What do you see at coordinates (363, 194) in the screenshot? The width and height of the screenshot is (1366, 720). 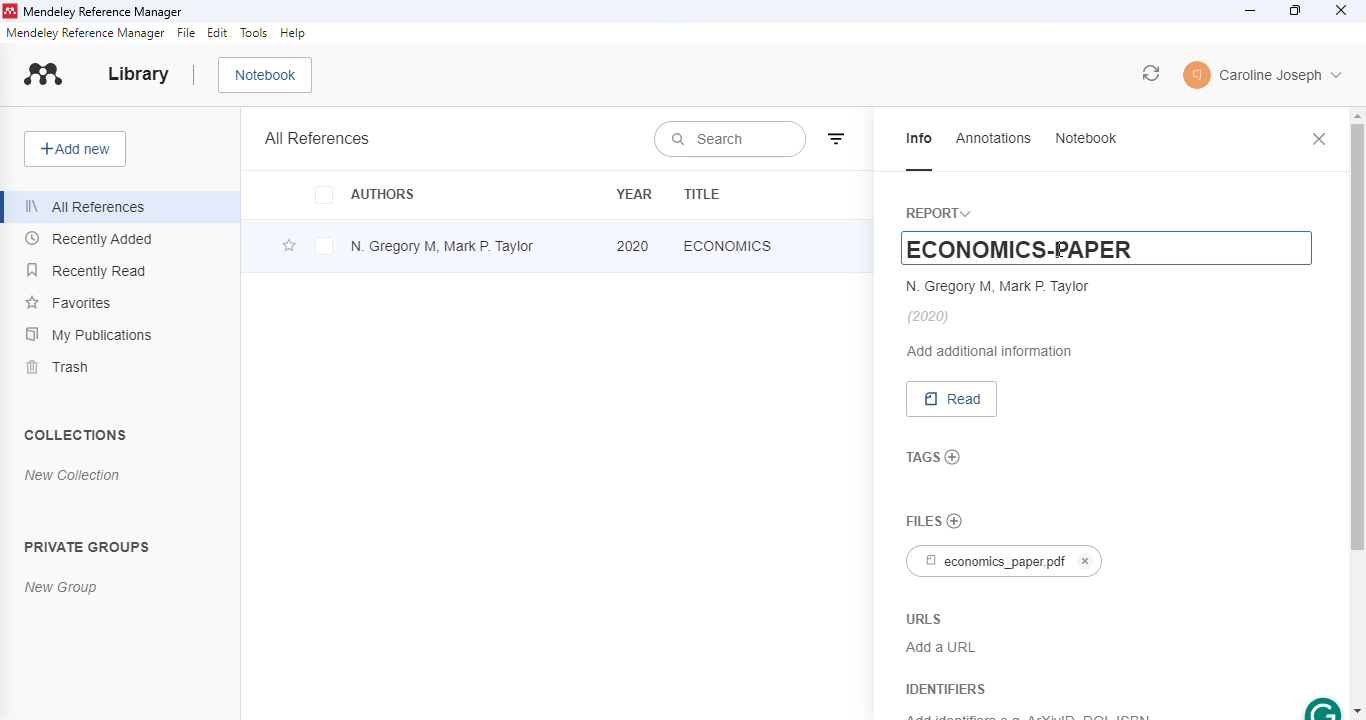 I see `authors` at bounding box center [363, 194].